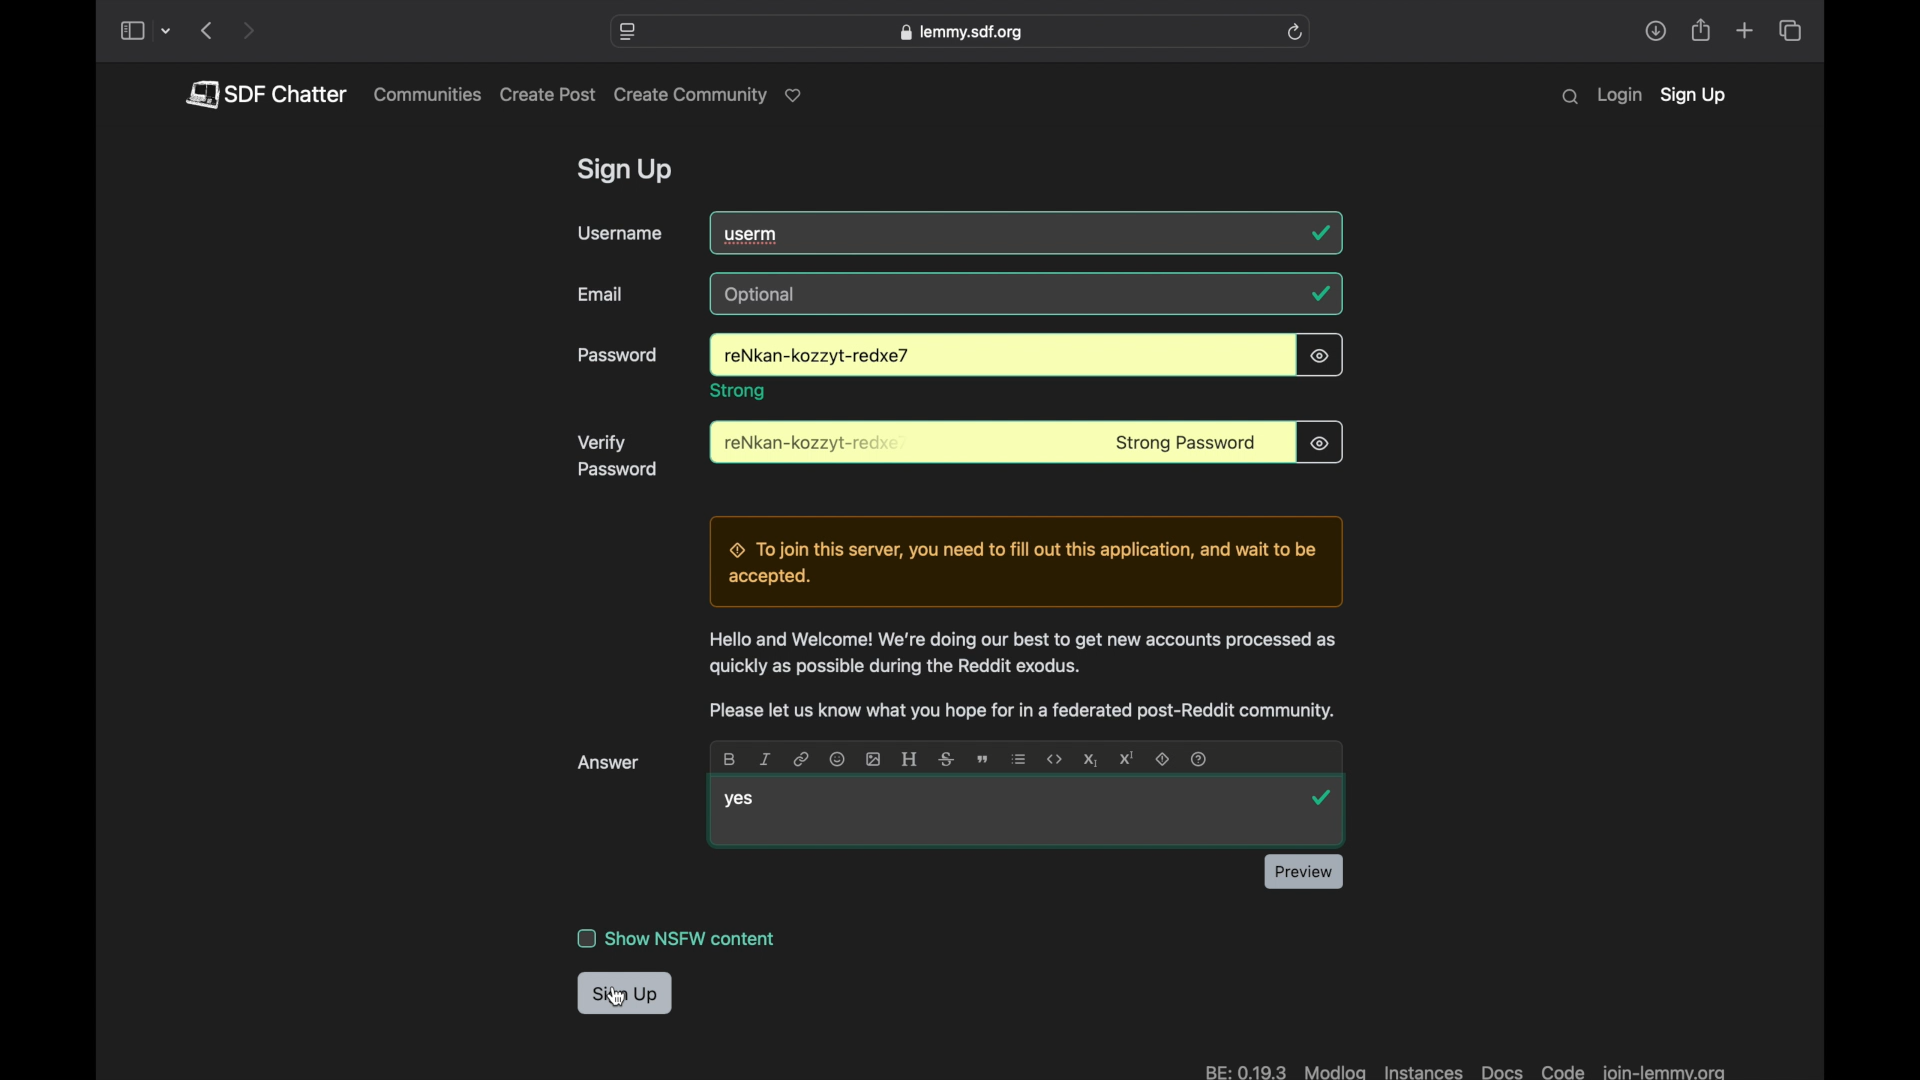 This screenshot has height=1080, width=1920. What do you see at coordinates (1319, 442) in the screenshot?
I see `obscure icon` at bounding box center [1319, 442].